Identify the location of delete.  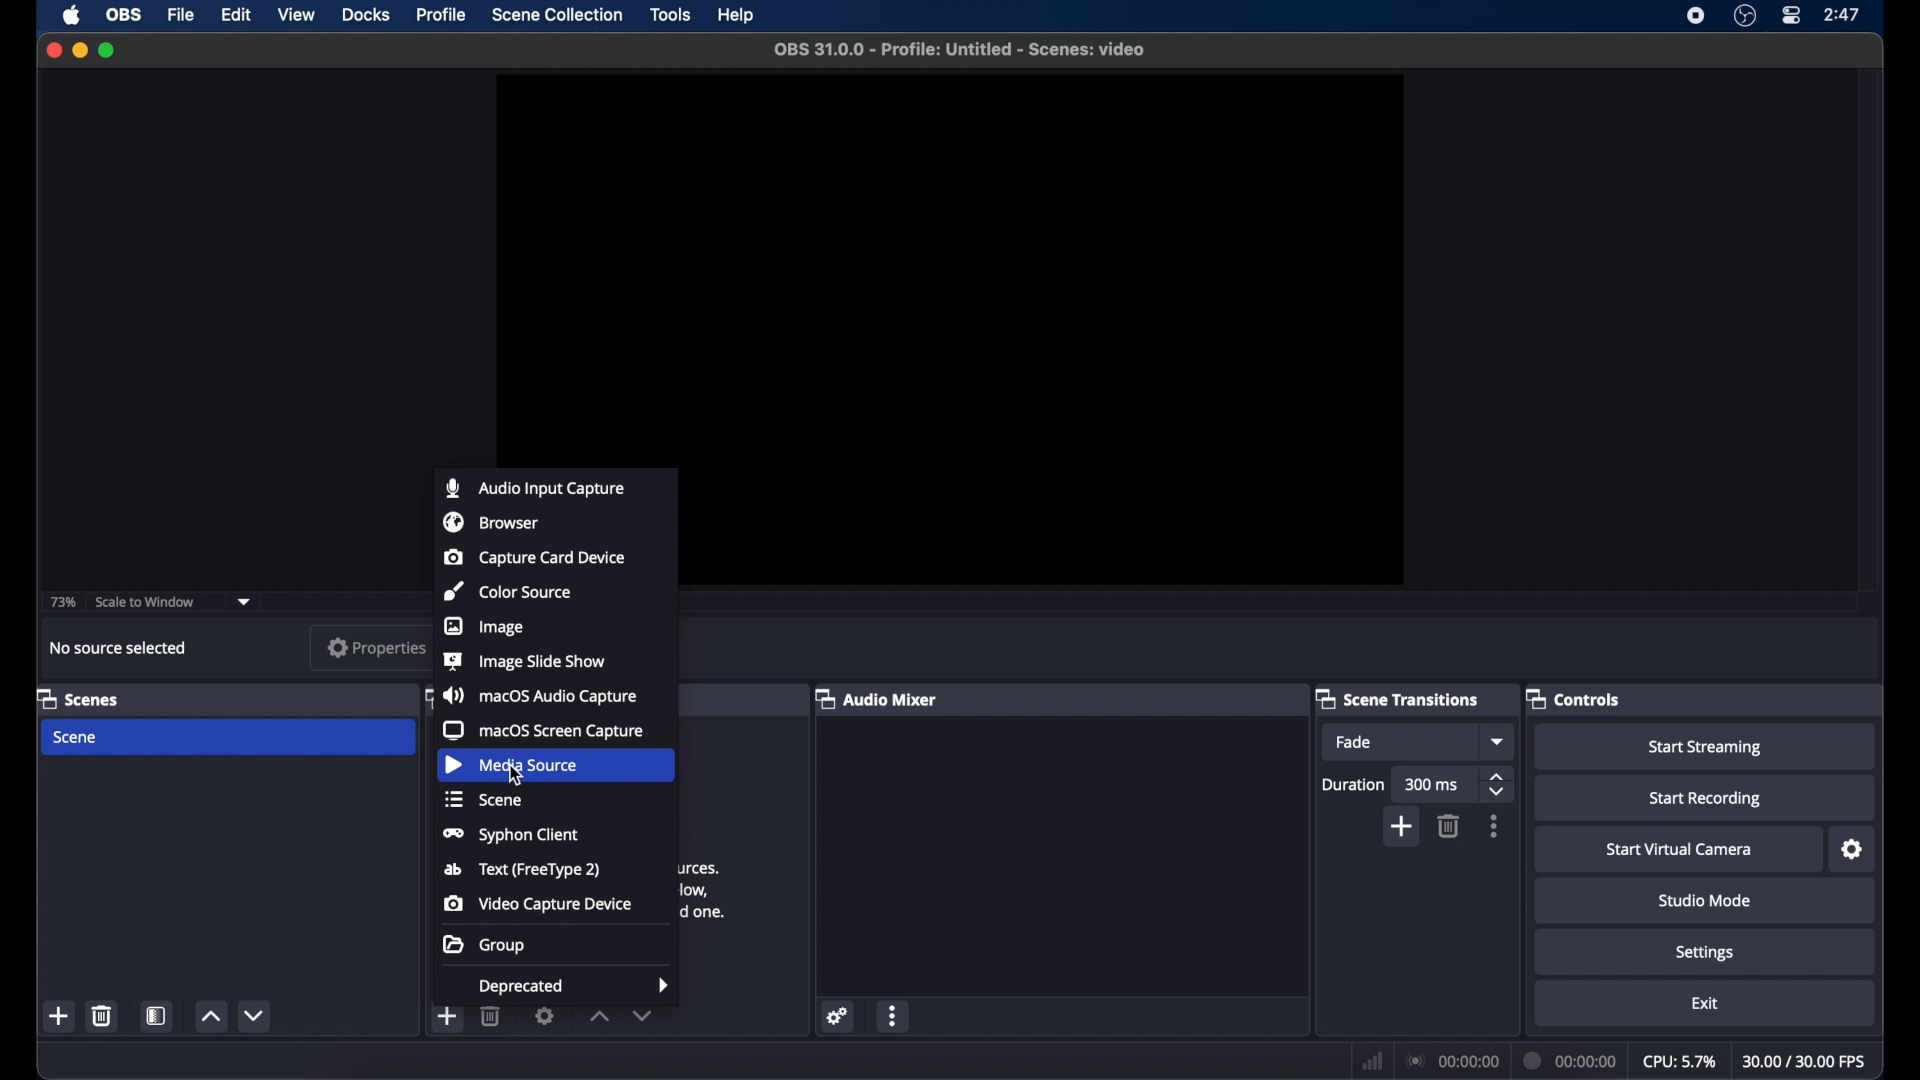
(102, 1015).